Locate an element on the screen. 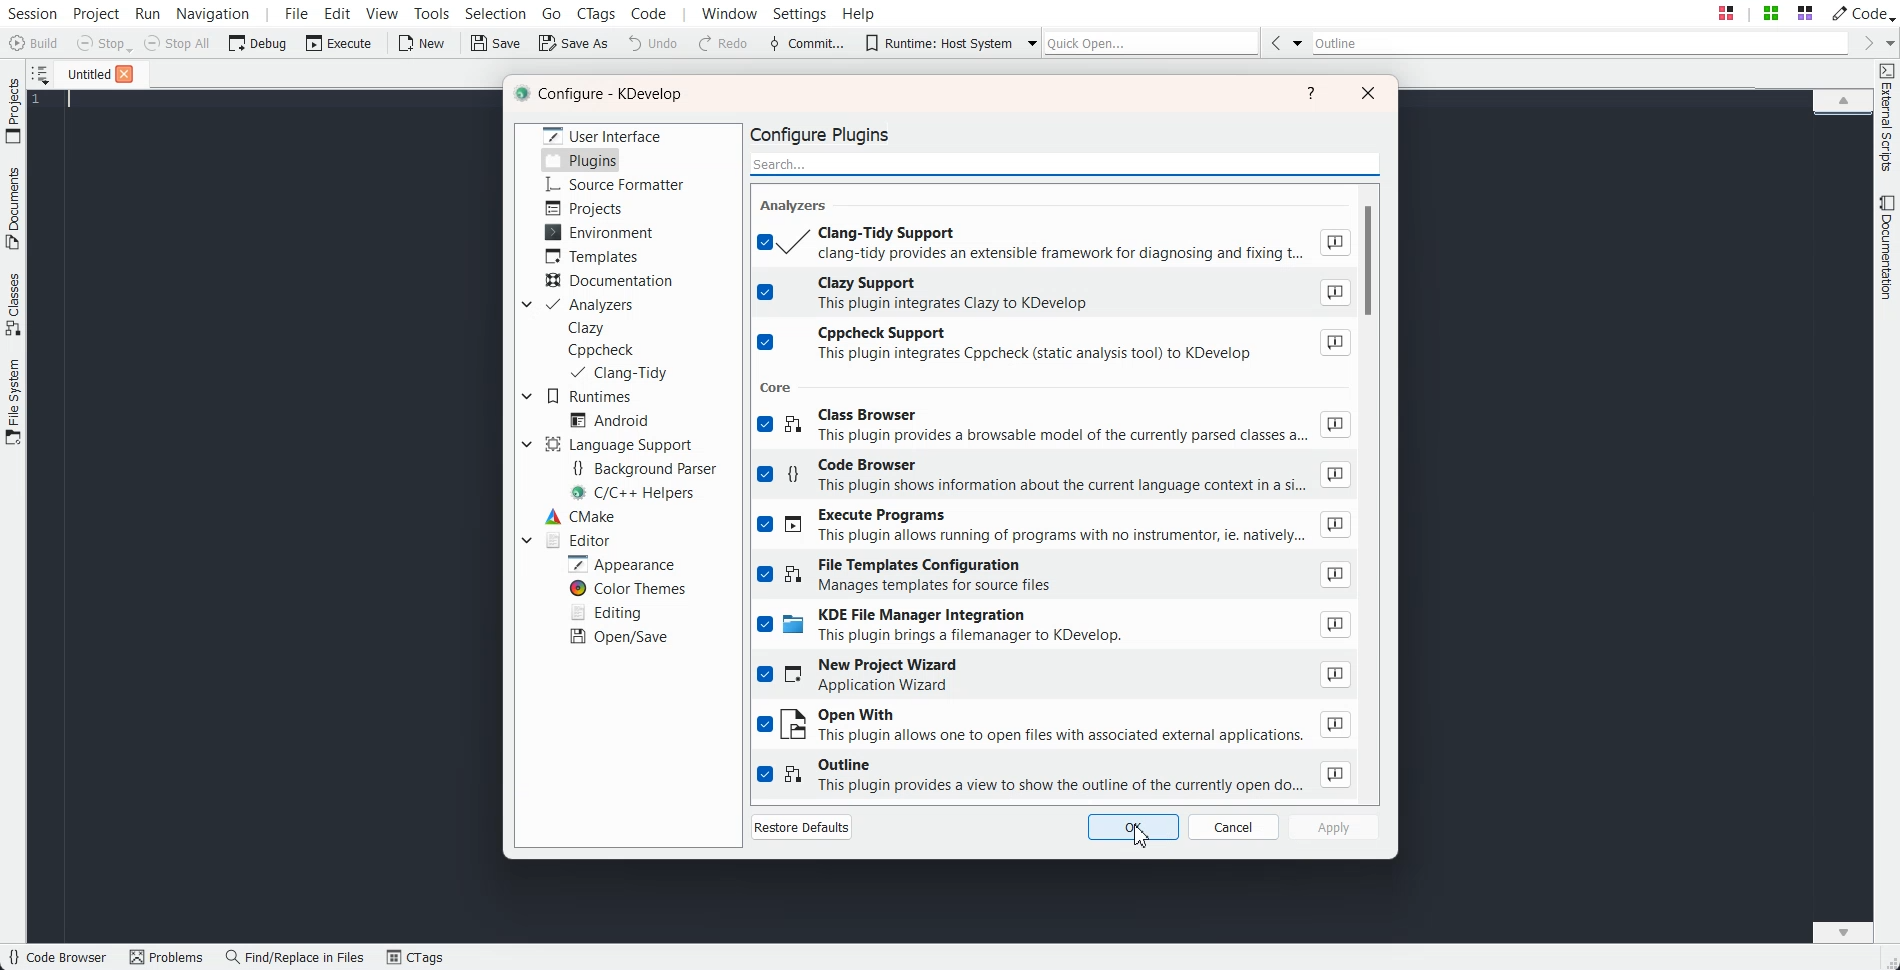 Image resolution: width=1900 pixels, height=970 pixels. Cppcheck Support is located at coordinates (1055, 345).